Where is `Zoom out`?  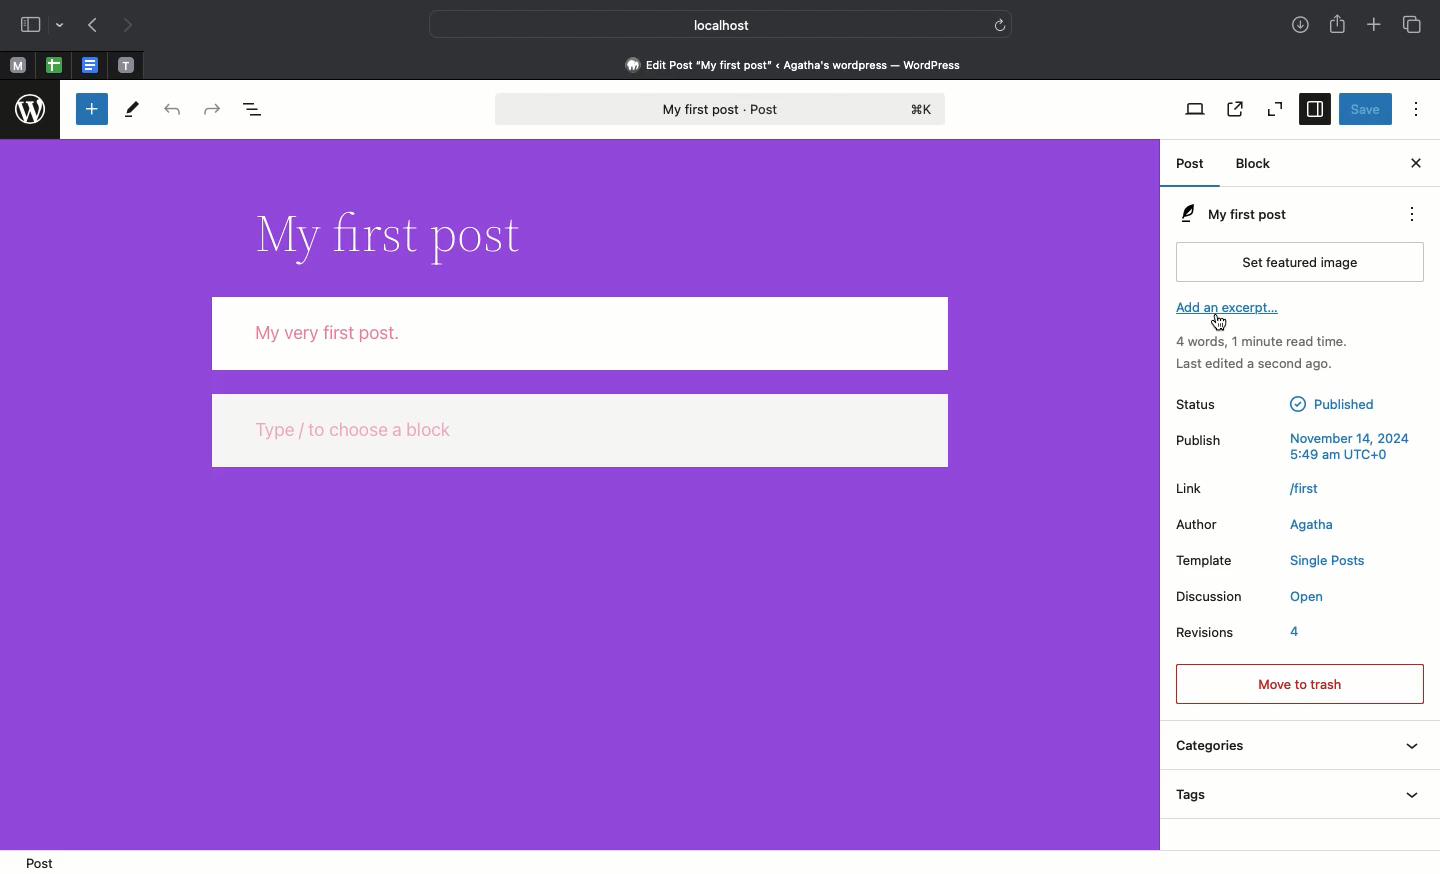
Zoom out is located at coordinates (1276, 111).